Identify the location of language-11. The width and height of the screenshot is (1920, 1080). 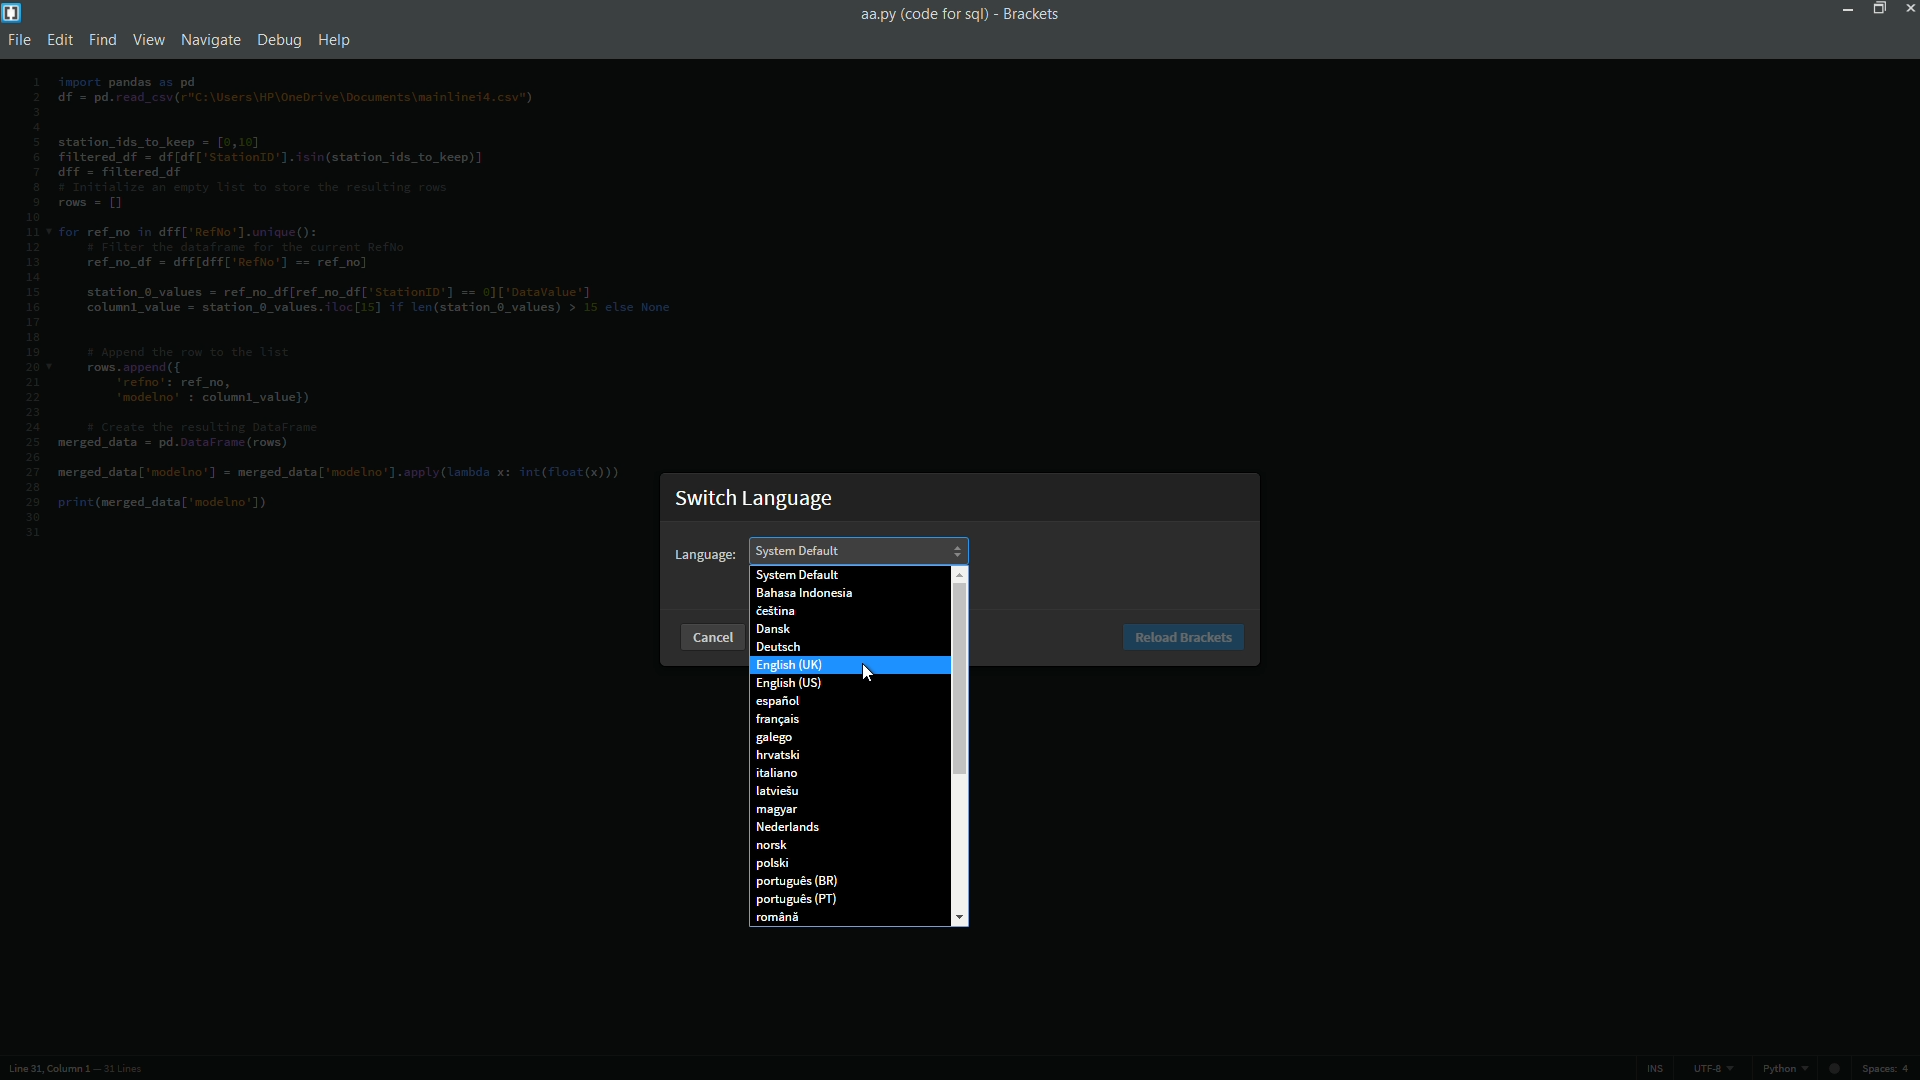
(778, 773).